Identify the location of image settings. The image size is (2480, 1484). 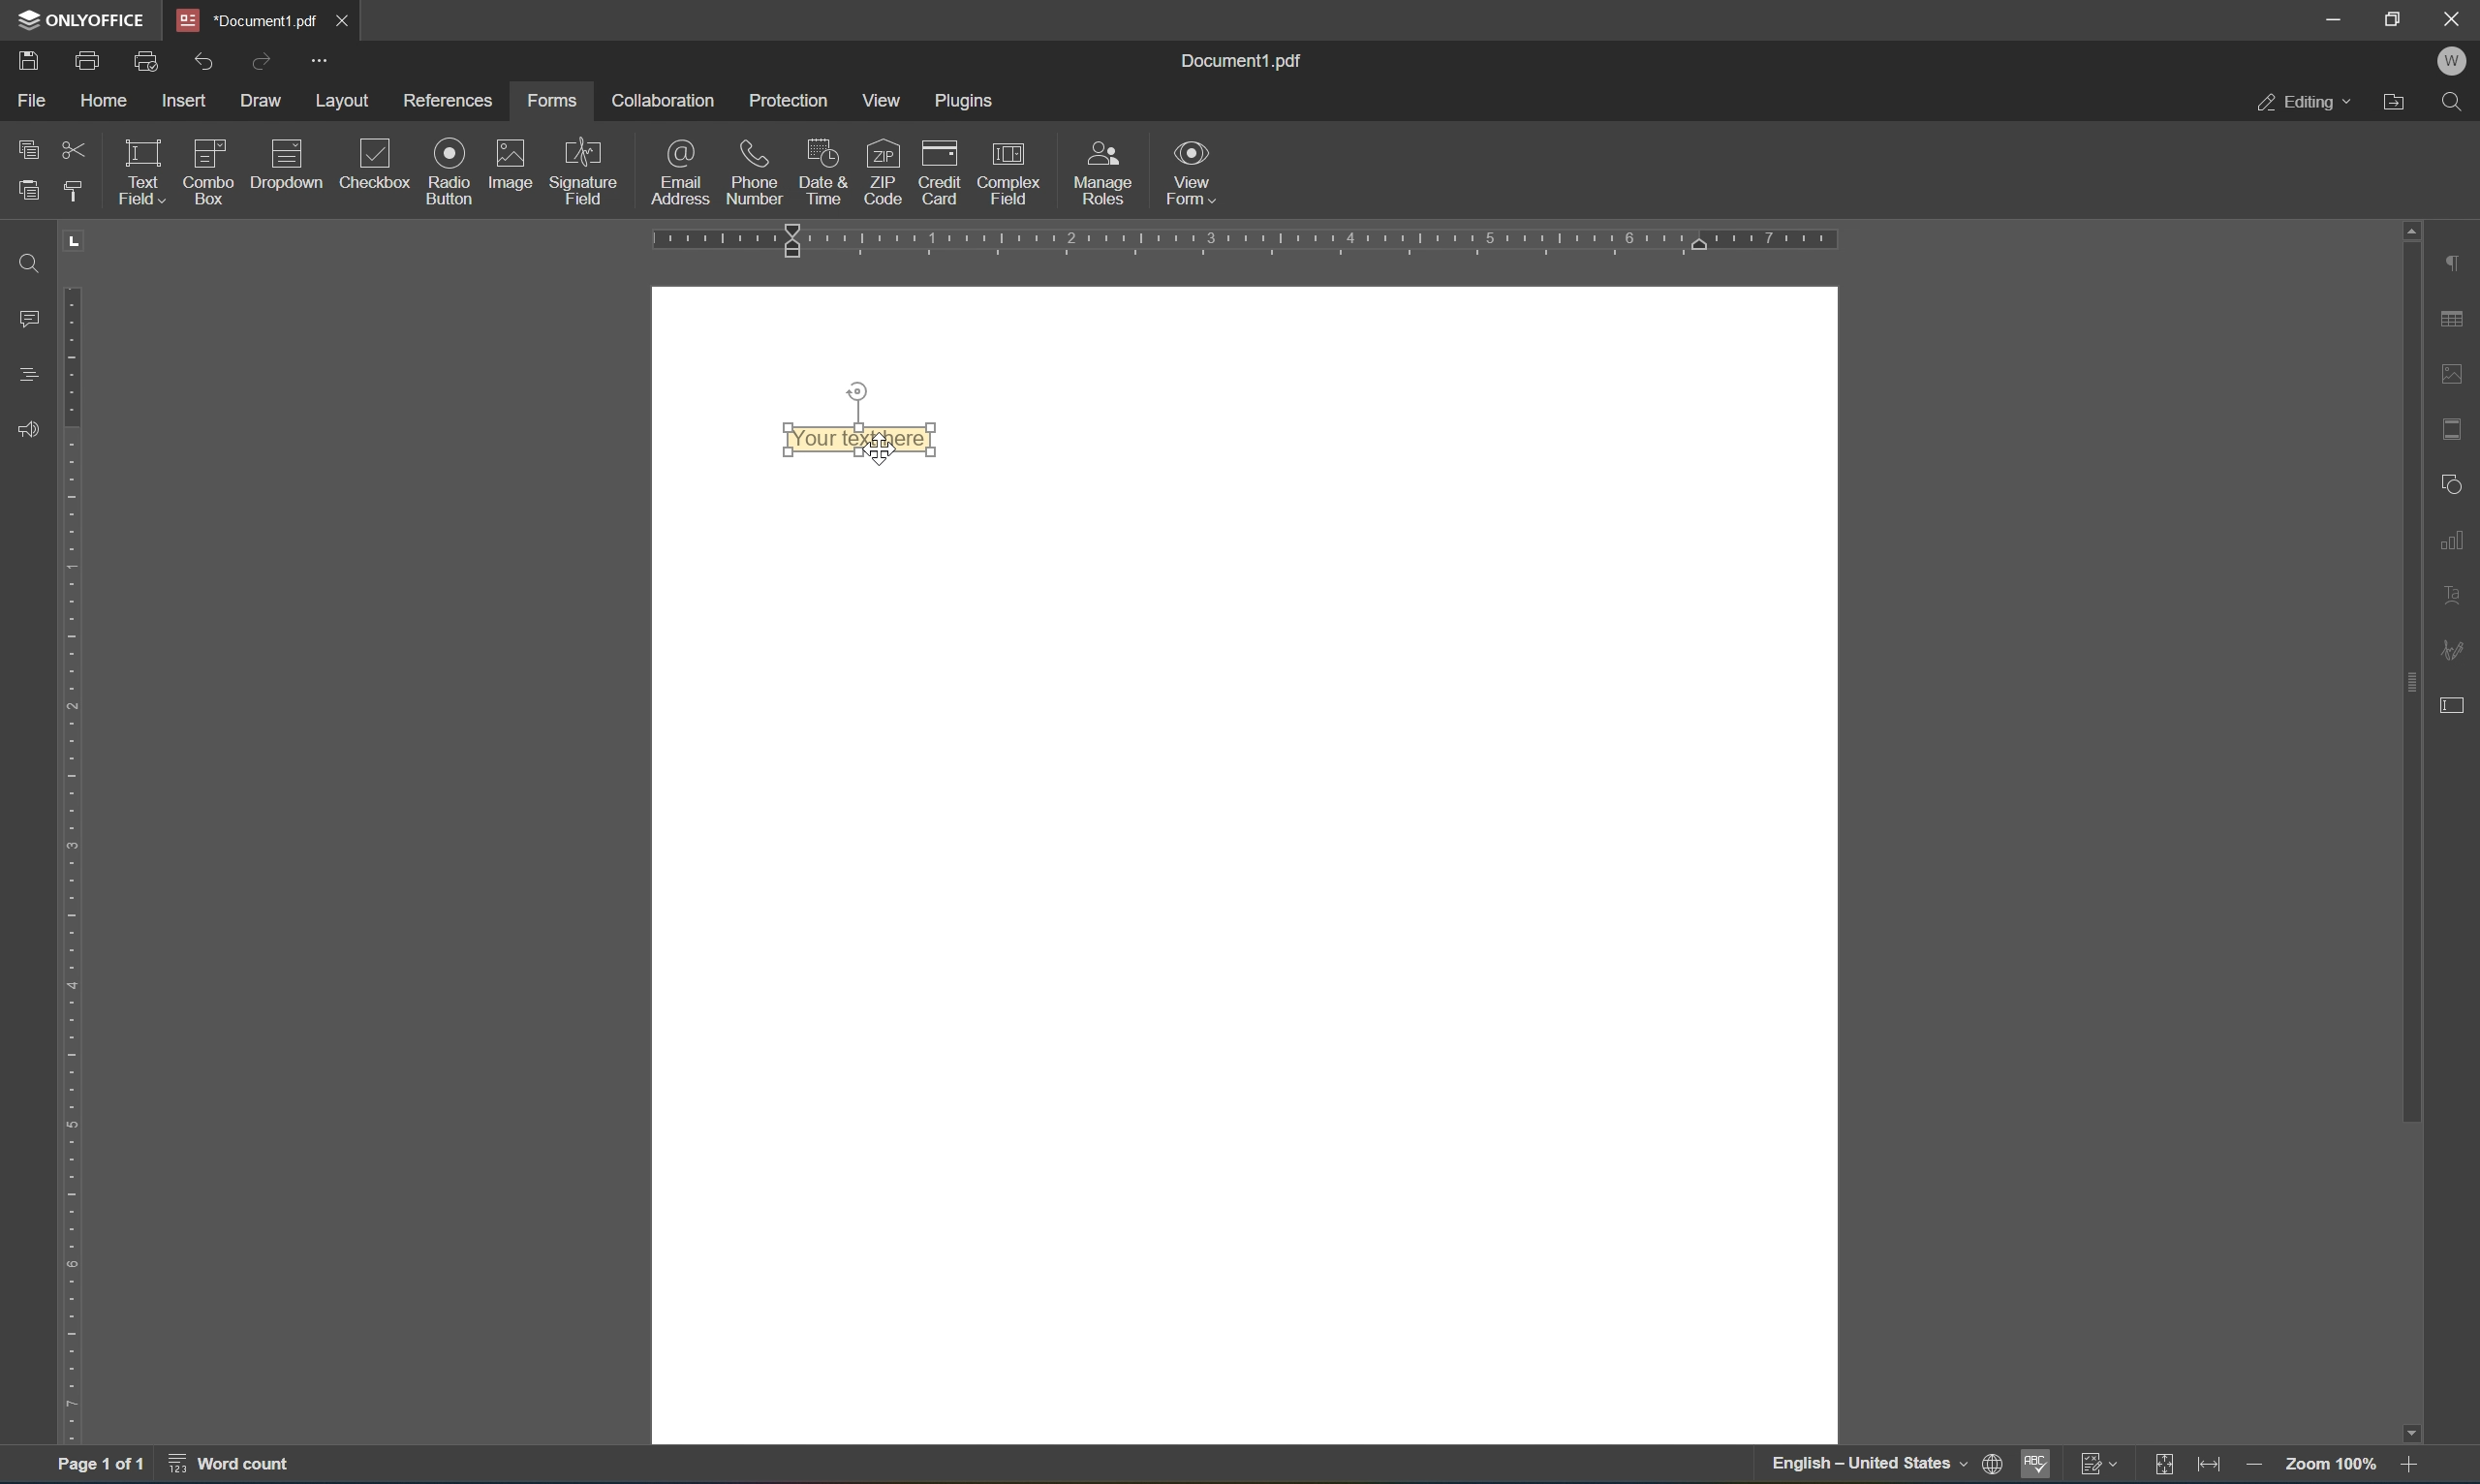
(2451, 369).